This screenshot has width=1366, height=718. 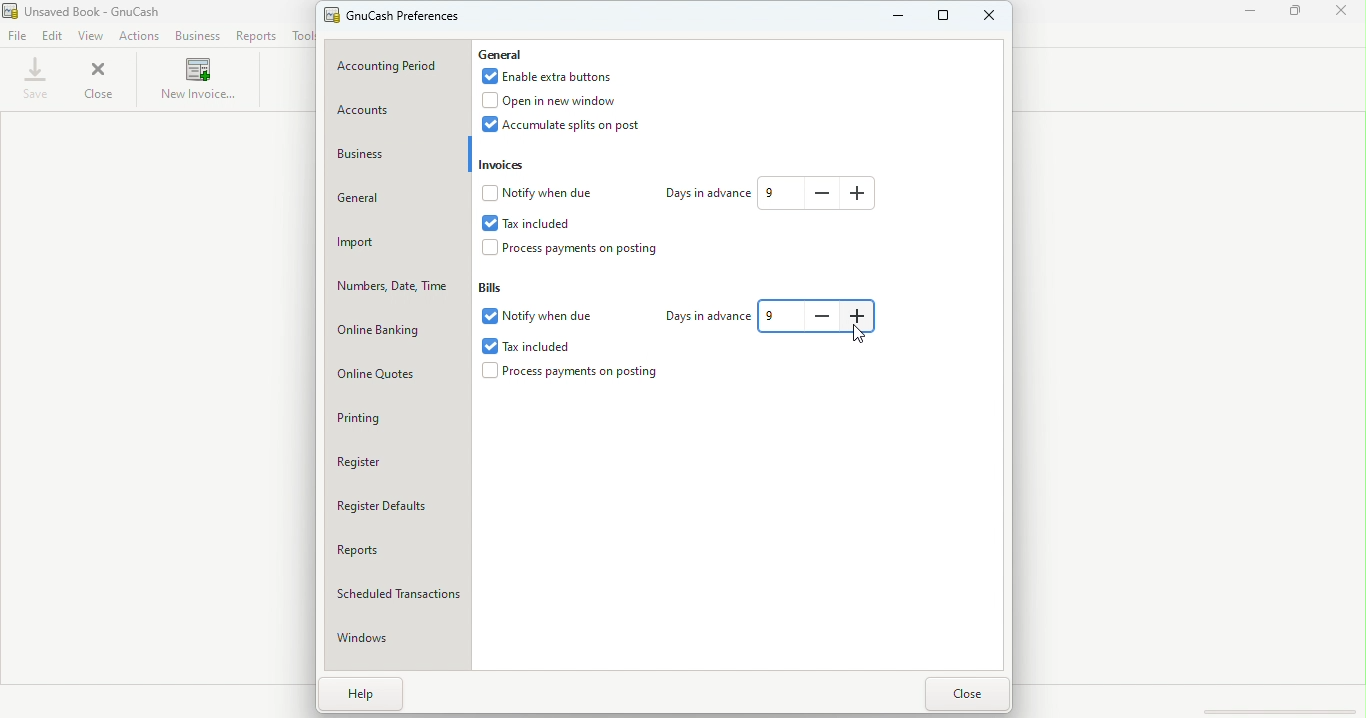 What do you see at coordinates (574, 373) in the screenshot?
I see `Process payments on postings` at bounding box center [574, 373].